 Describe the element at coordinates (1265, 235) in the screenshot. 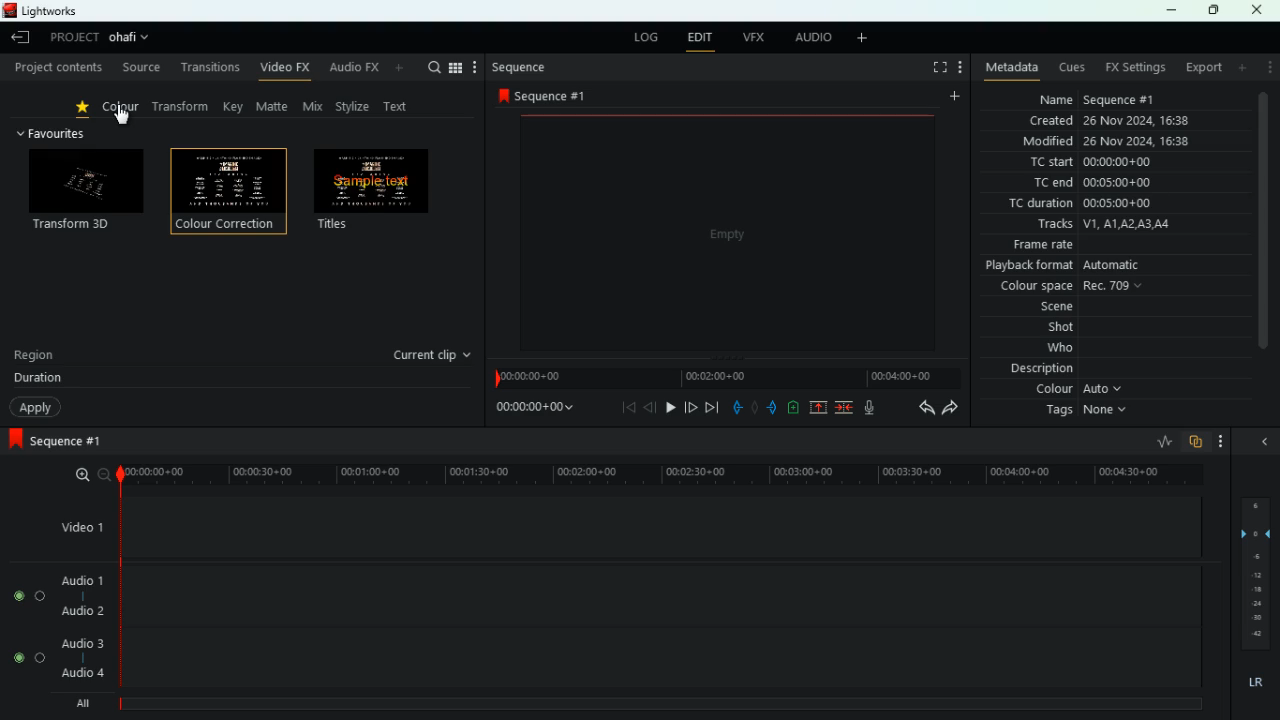

I see `scroll bar` at that location.